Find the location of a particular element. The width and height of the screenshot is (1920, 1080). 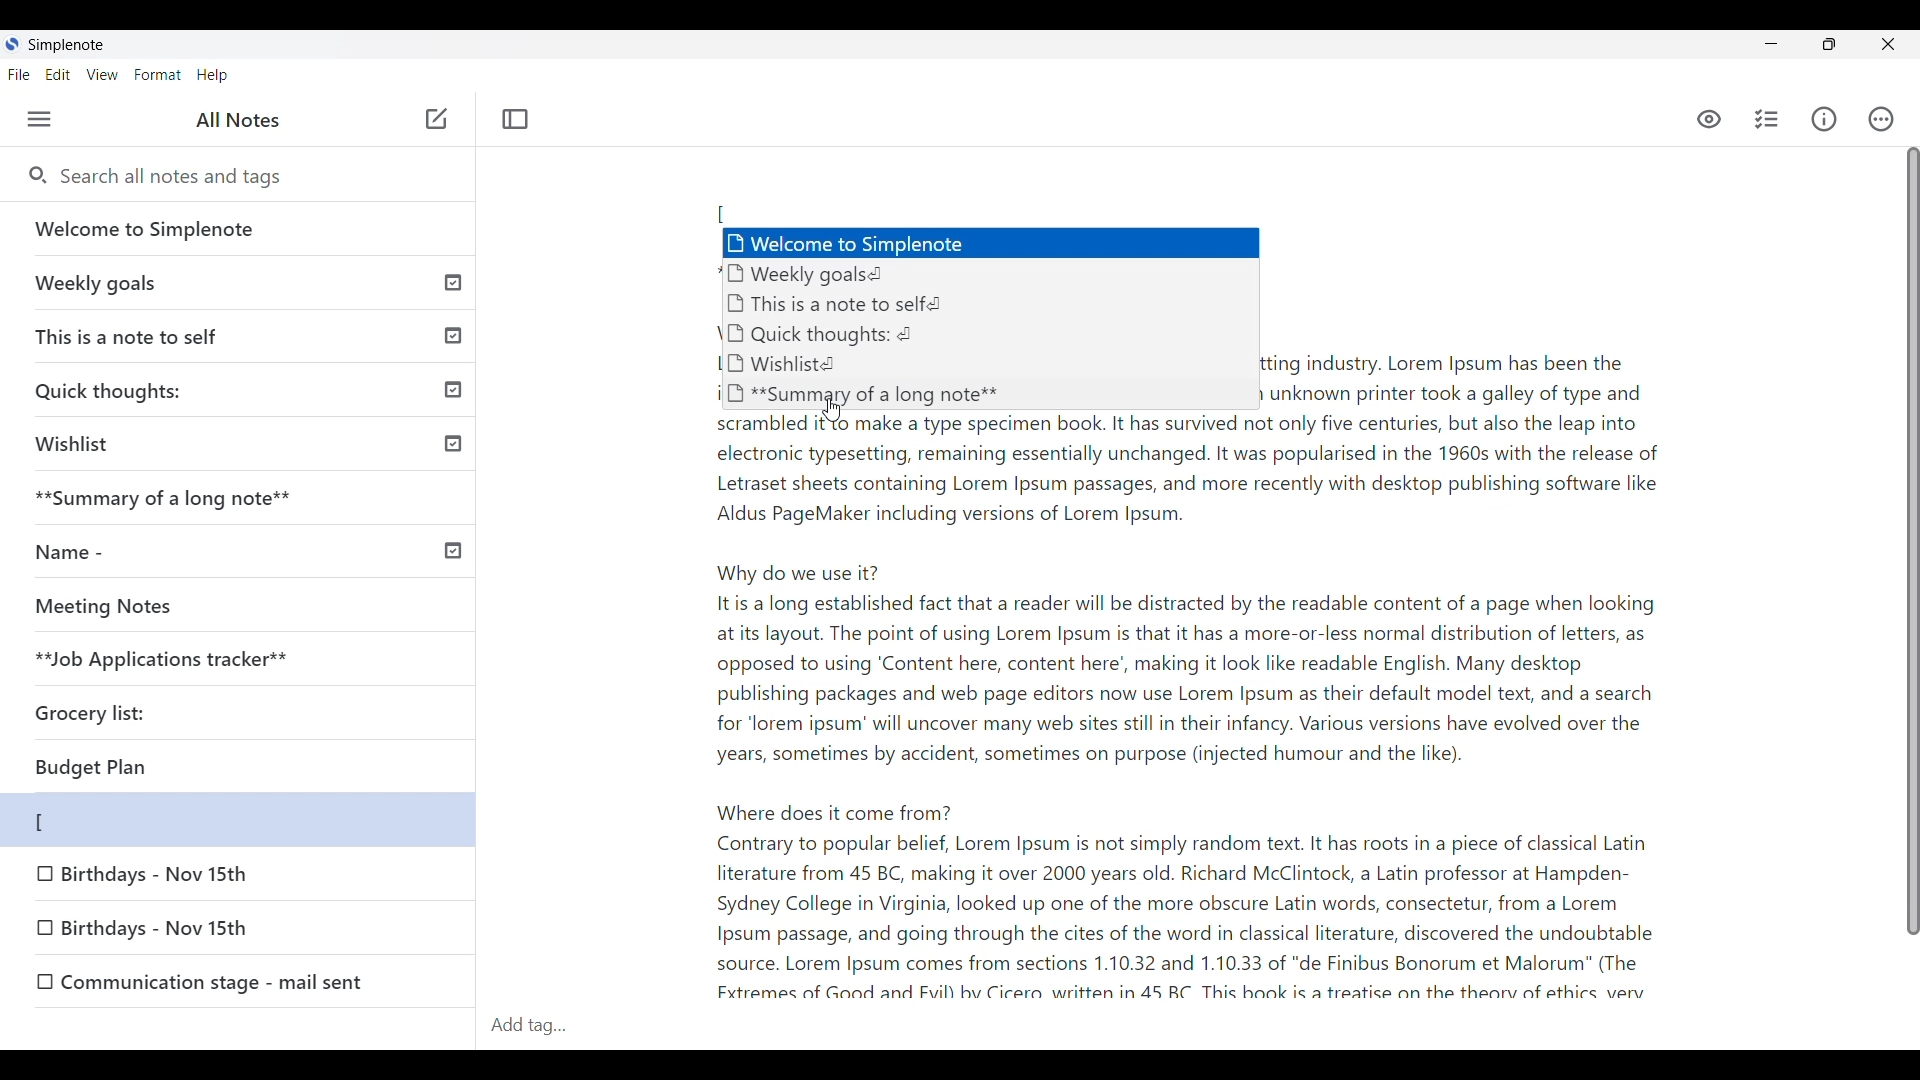

scrambled Itto make a type specimen book. It has survived not only five centuries, but also the leap into
electronic typesetting, remaining essentially unchanged. It was popularised in the 1960s with the release of
Letraset sheets containing Lorem Ipsum passages, and more recently with desktop publishing software like
Aldus PageMaker including versions of Lorem Ipsum.

Why do we use it?

Itis a long established fact that a reader will be distracted by the readable content of a page when looking
at its layout. The point of using Lorem Ipsum is that it has a more-or-less normal distribution of letters, as
opposed to using ‘Content here, content here’, making it look like readable English. Many desktop
publishing packages and web page editors now use Lorem Ipsum as their default model text, and a search
for lorem ipsum’ will uncover many web sites still in their infancy. Various versions have evolved over the
years, sometimes by accident, sometimes on purpose (injected humour and the like).

Where does it come from?

Contrary to popular belief, Lorem Ipsum is not simply random text. It has roots in a piece of classical Latin
literature from 45 BC, making it over 2000 years old. Richard McClintock, a Latin professor at Hampden-
Sydney College in Virginia, looked up one of the more obscure Latin words, consectetur, from a Lorem
Ipsum passage, and going through the cites of the word in classical literature, discovered the undoubtable
source. Lorem Ipsum comes from sections 1.10.32 and 1.10.33 of “de Finibus Bonorum et Malorum” (The is located at coordinates (1177, 702).